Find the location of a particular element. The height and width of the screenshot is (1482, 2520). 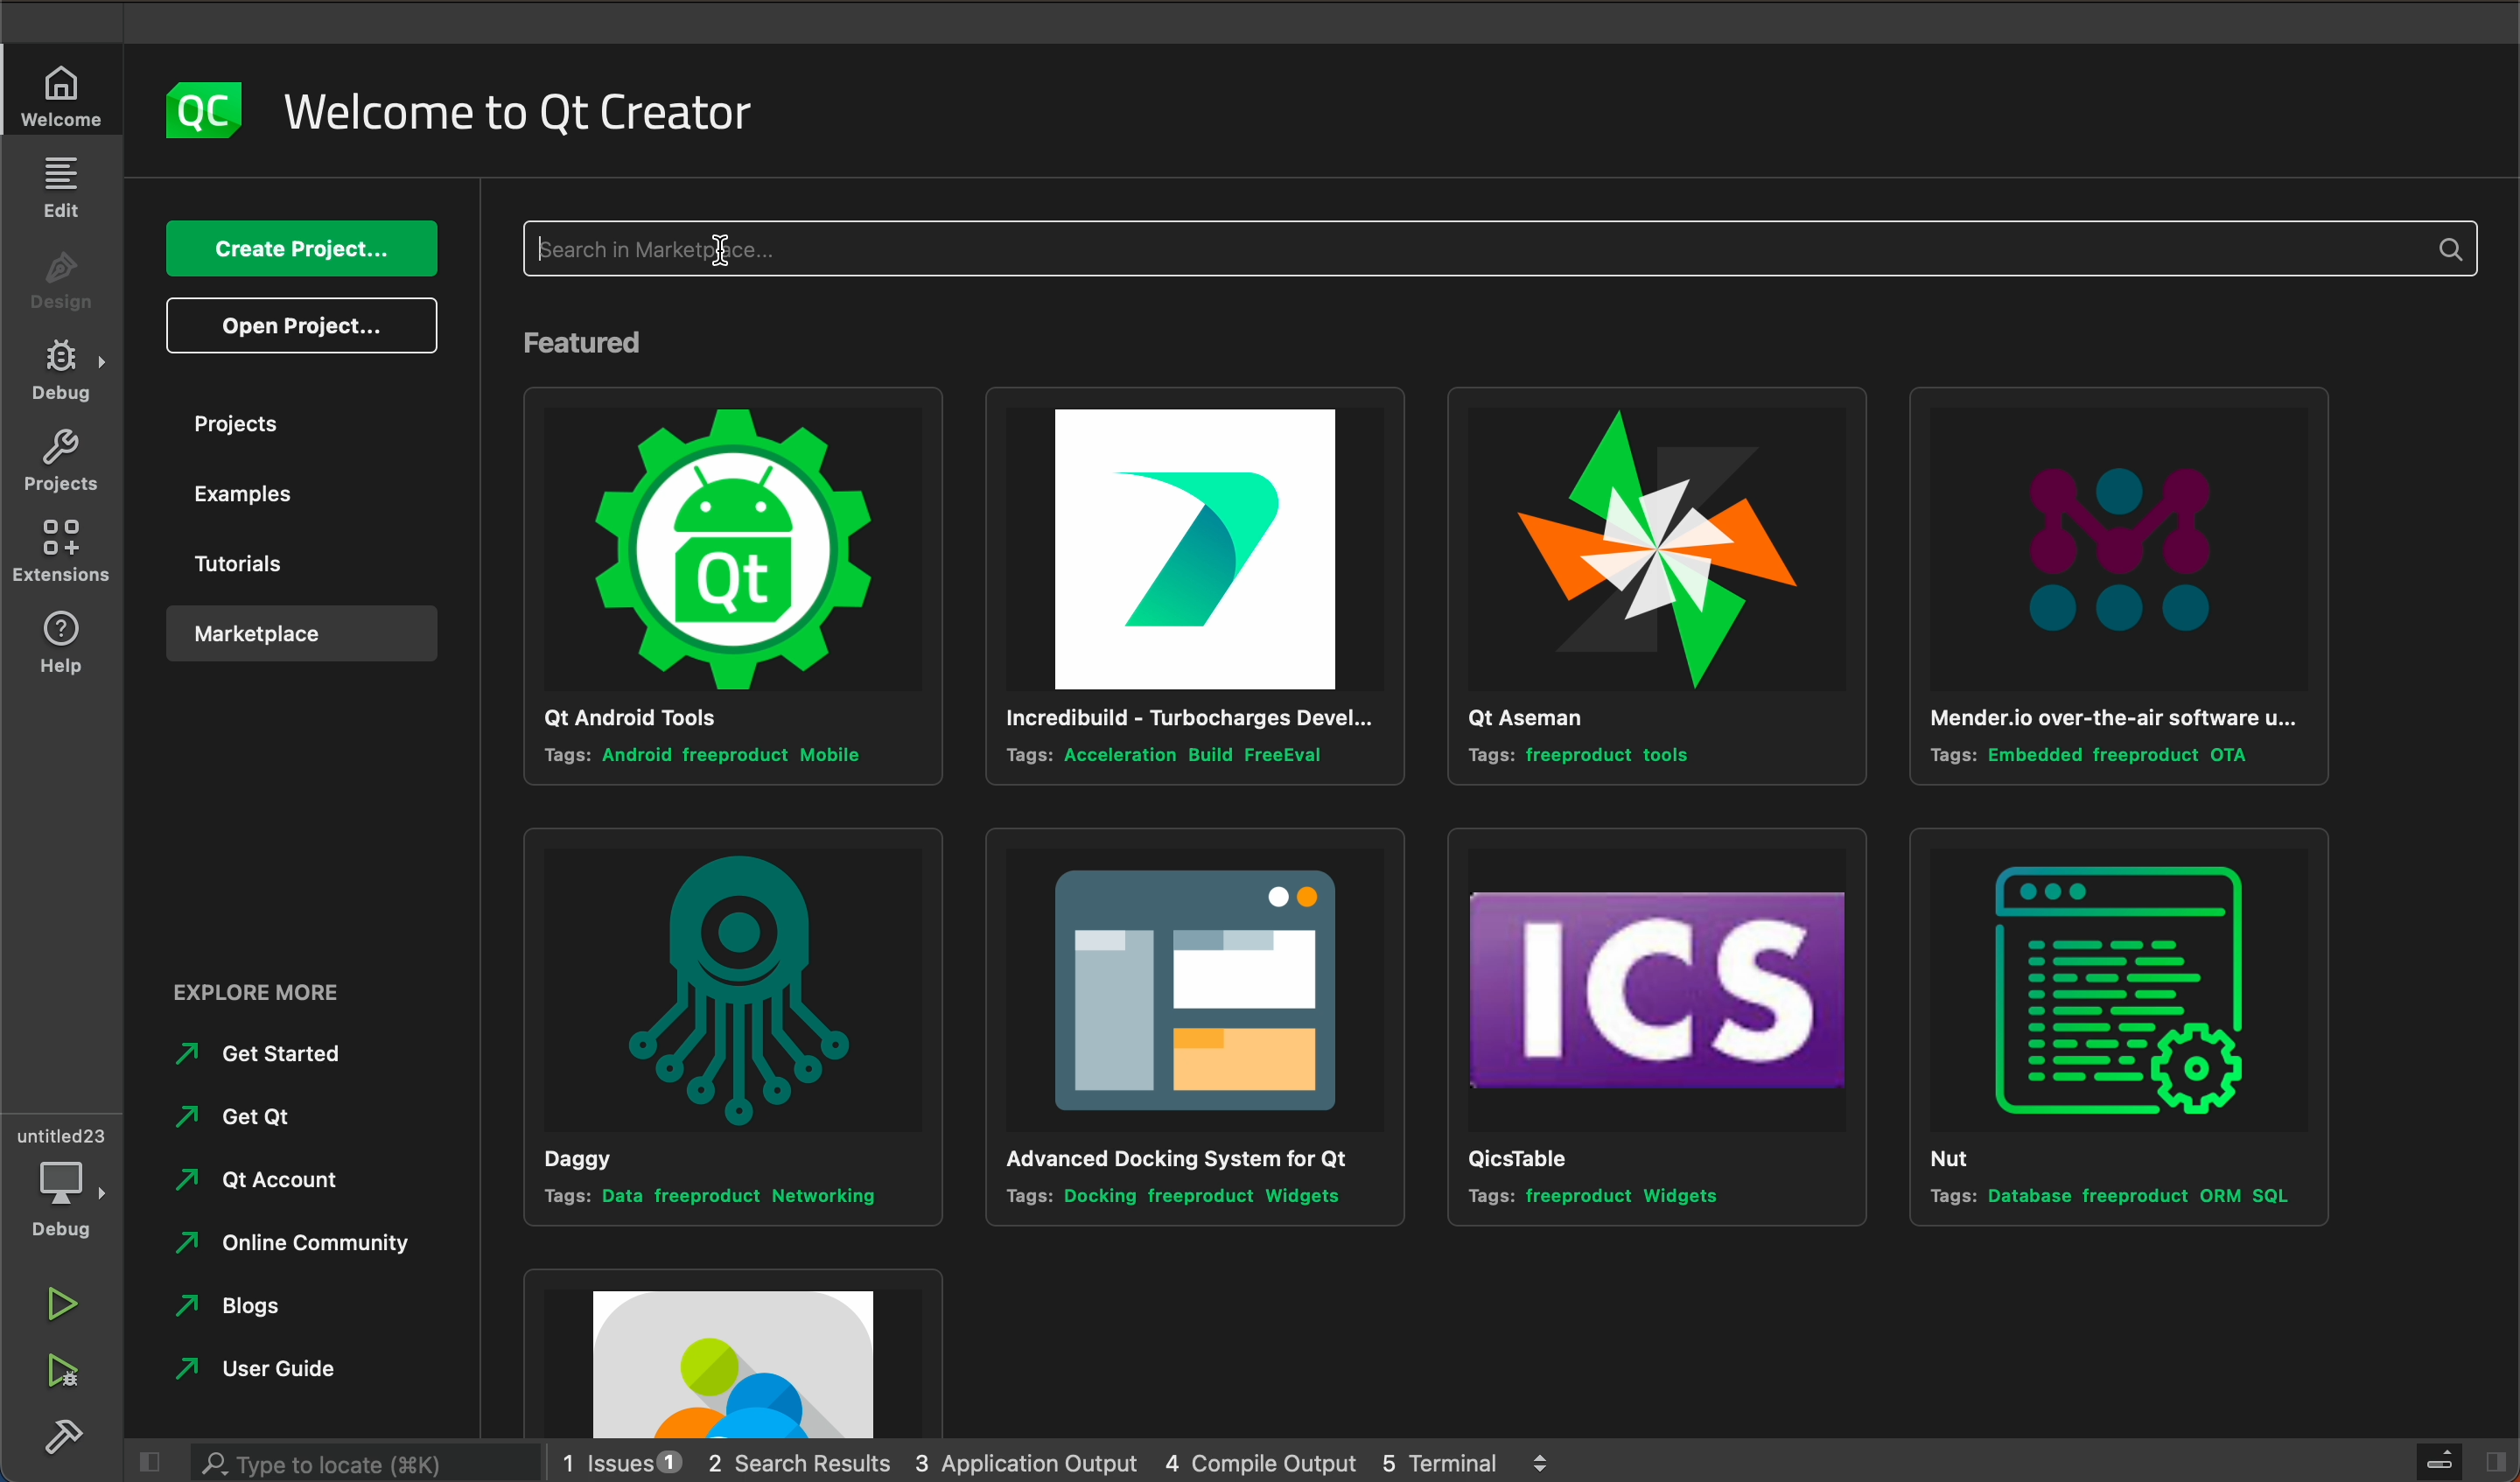

projects is located at coordinates (305, 423).